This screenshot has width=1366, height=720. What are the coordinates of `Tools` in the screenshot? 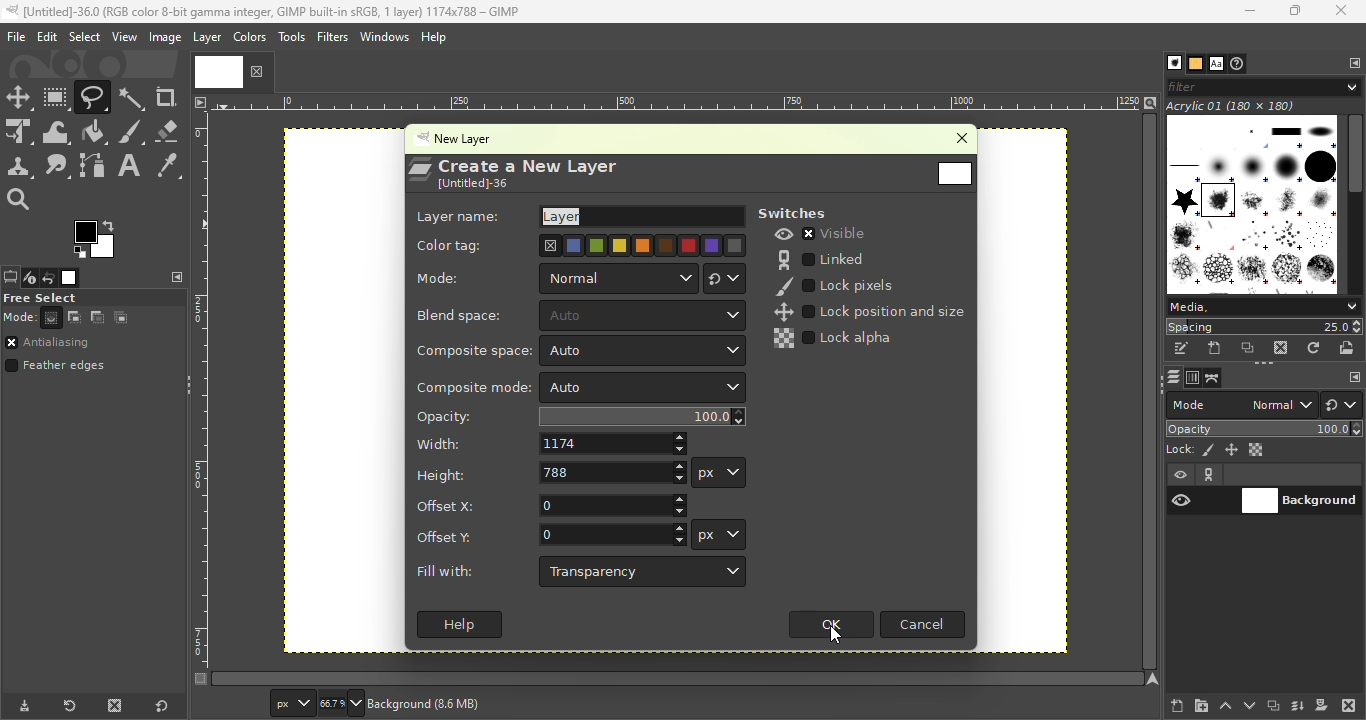 It's located at (291, 37).